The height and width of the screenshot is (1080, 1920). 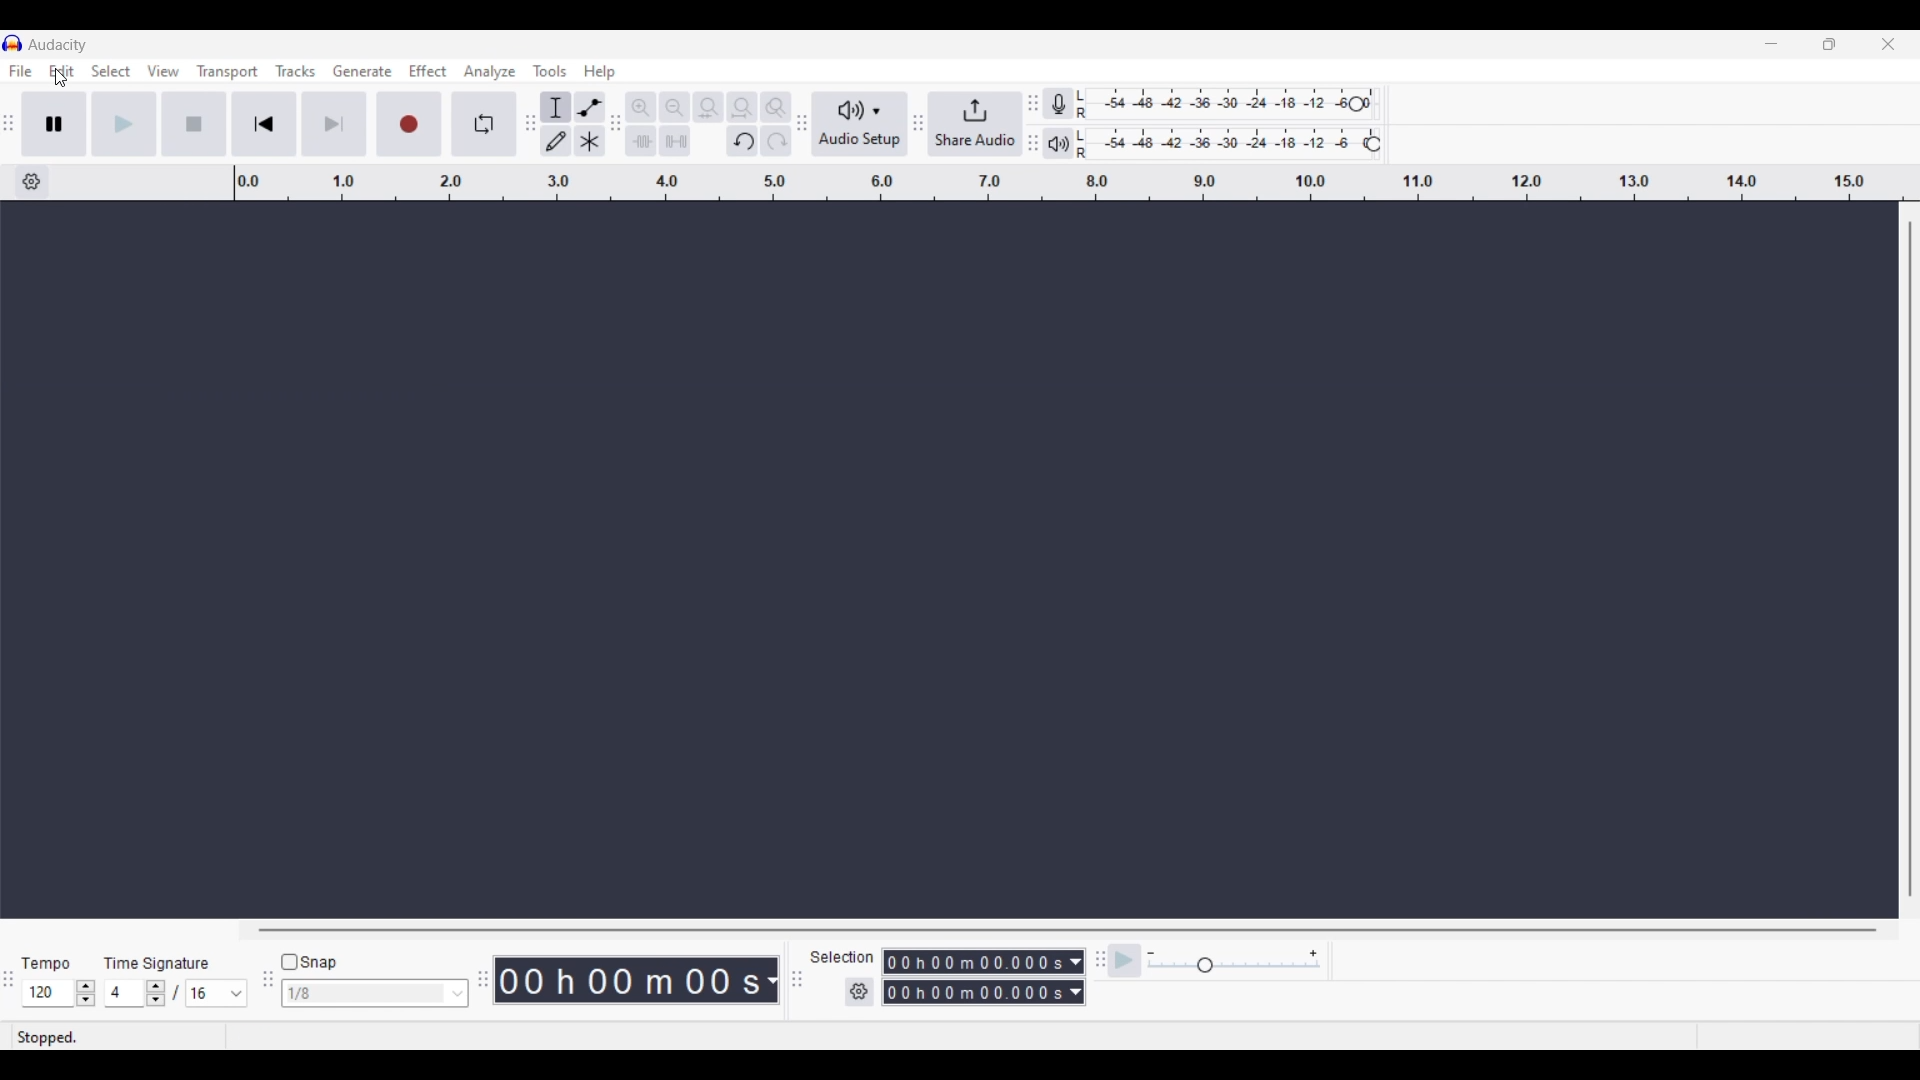 I want to click on Time signature options, so click(x=237, y=994).